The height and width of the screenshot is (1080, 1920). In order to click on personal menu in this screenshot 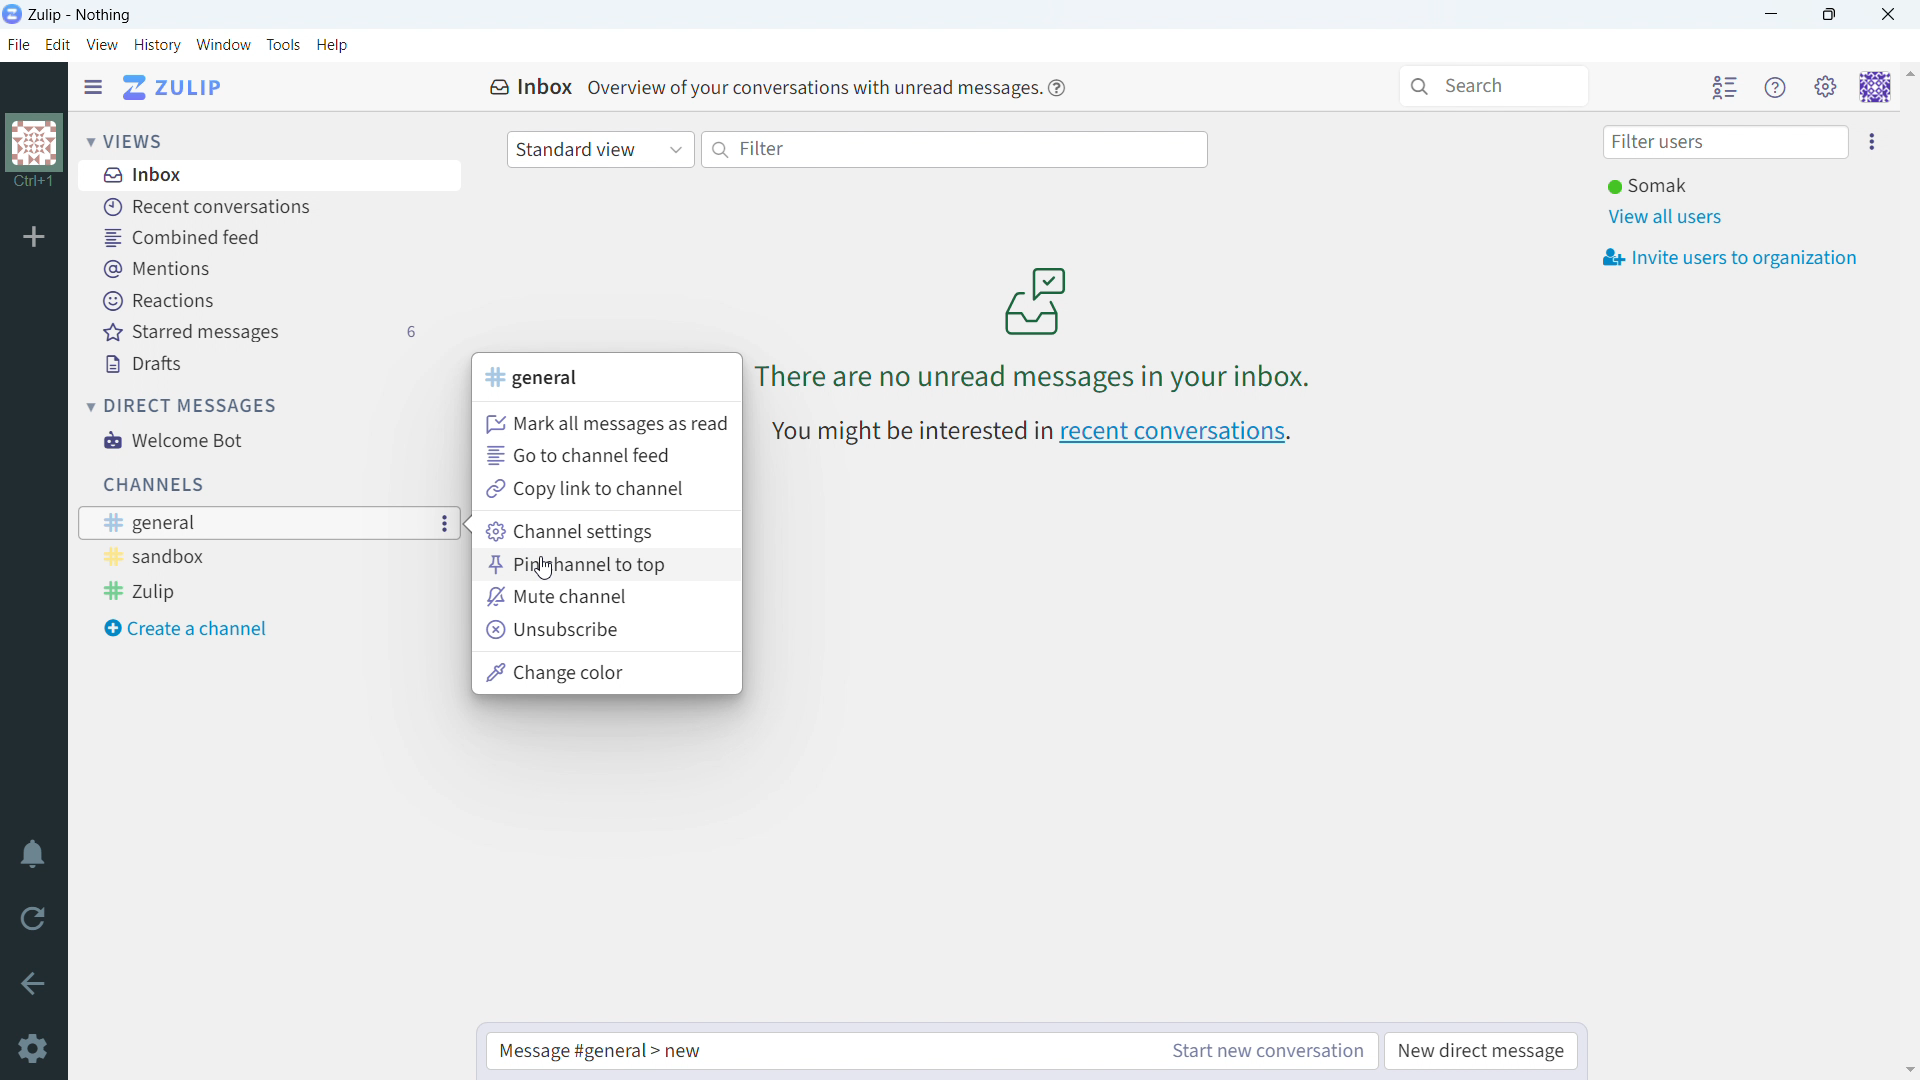, I will do `click(1875, 86)`.